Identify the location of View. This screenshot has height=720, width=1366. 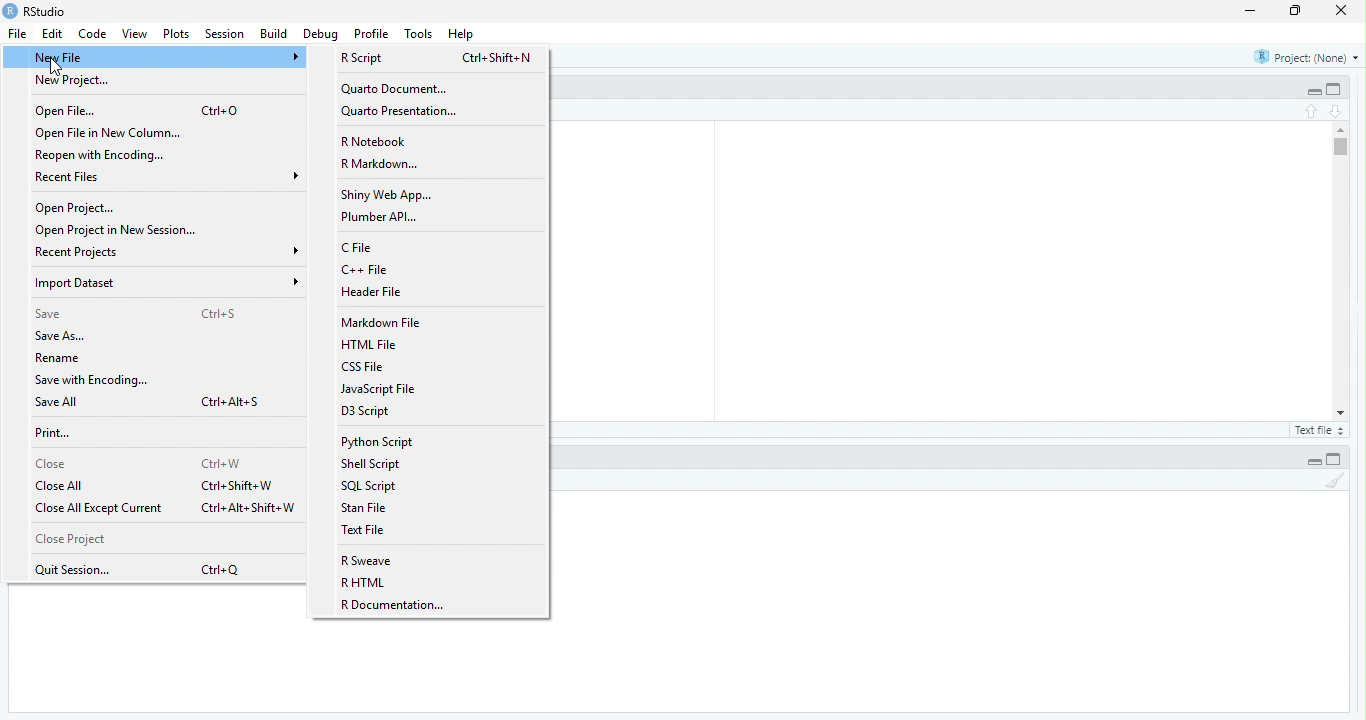
(134, 33).